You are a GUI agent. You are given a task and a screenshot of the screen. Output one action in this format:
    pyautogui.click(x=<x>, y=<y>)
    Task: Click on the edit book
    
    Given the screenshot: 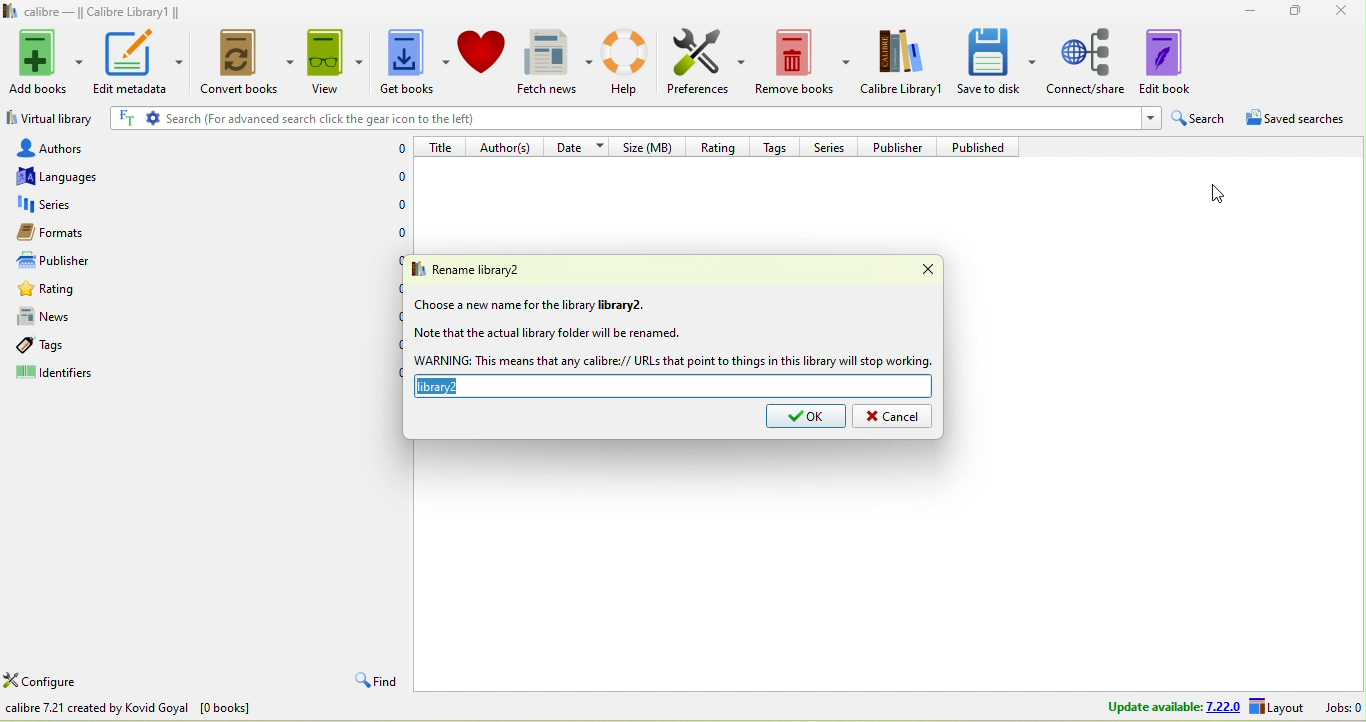 What is the action you would take?
    pyautogui.click(x=1179, y=60)
    